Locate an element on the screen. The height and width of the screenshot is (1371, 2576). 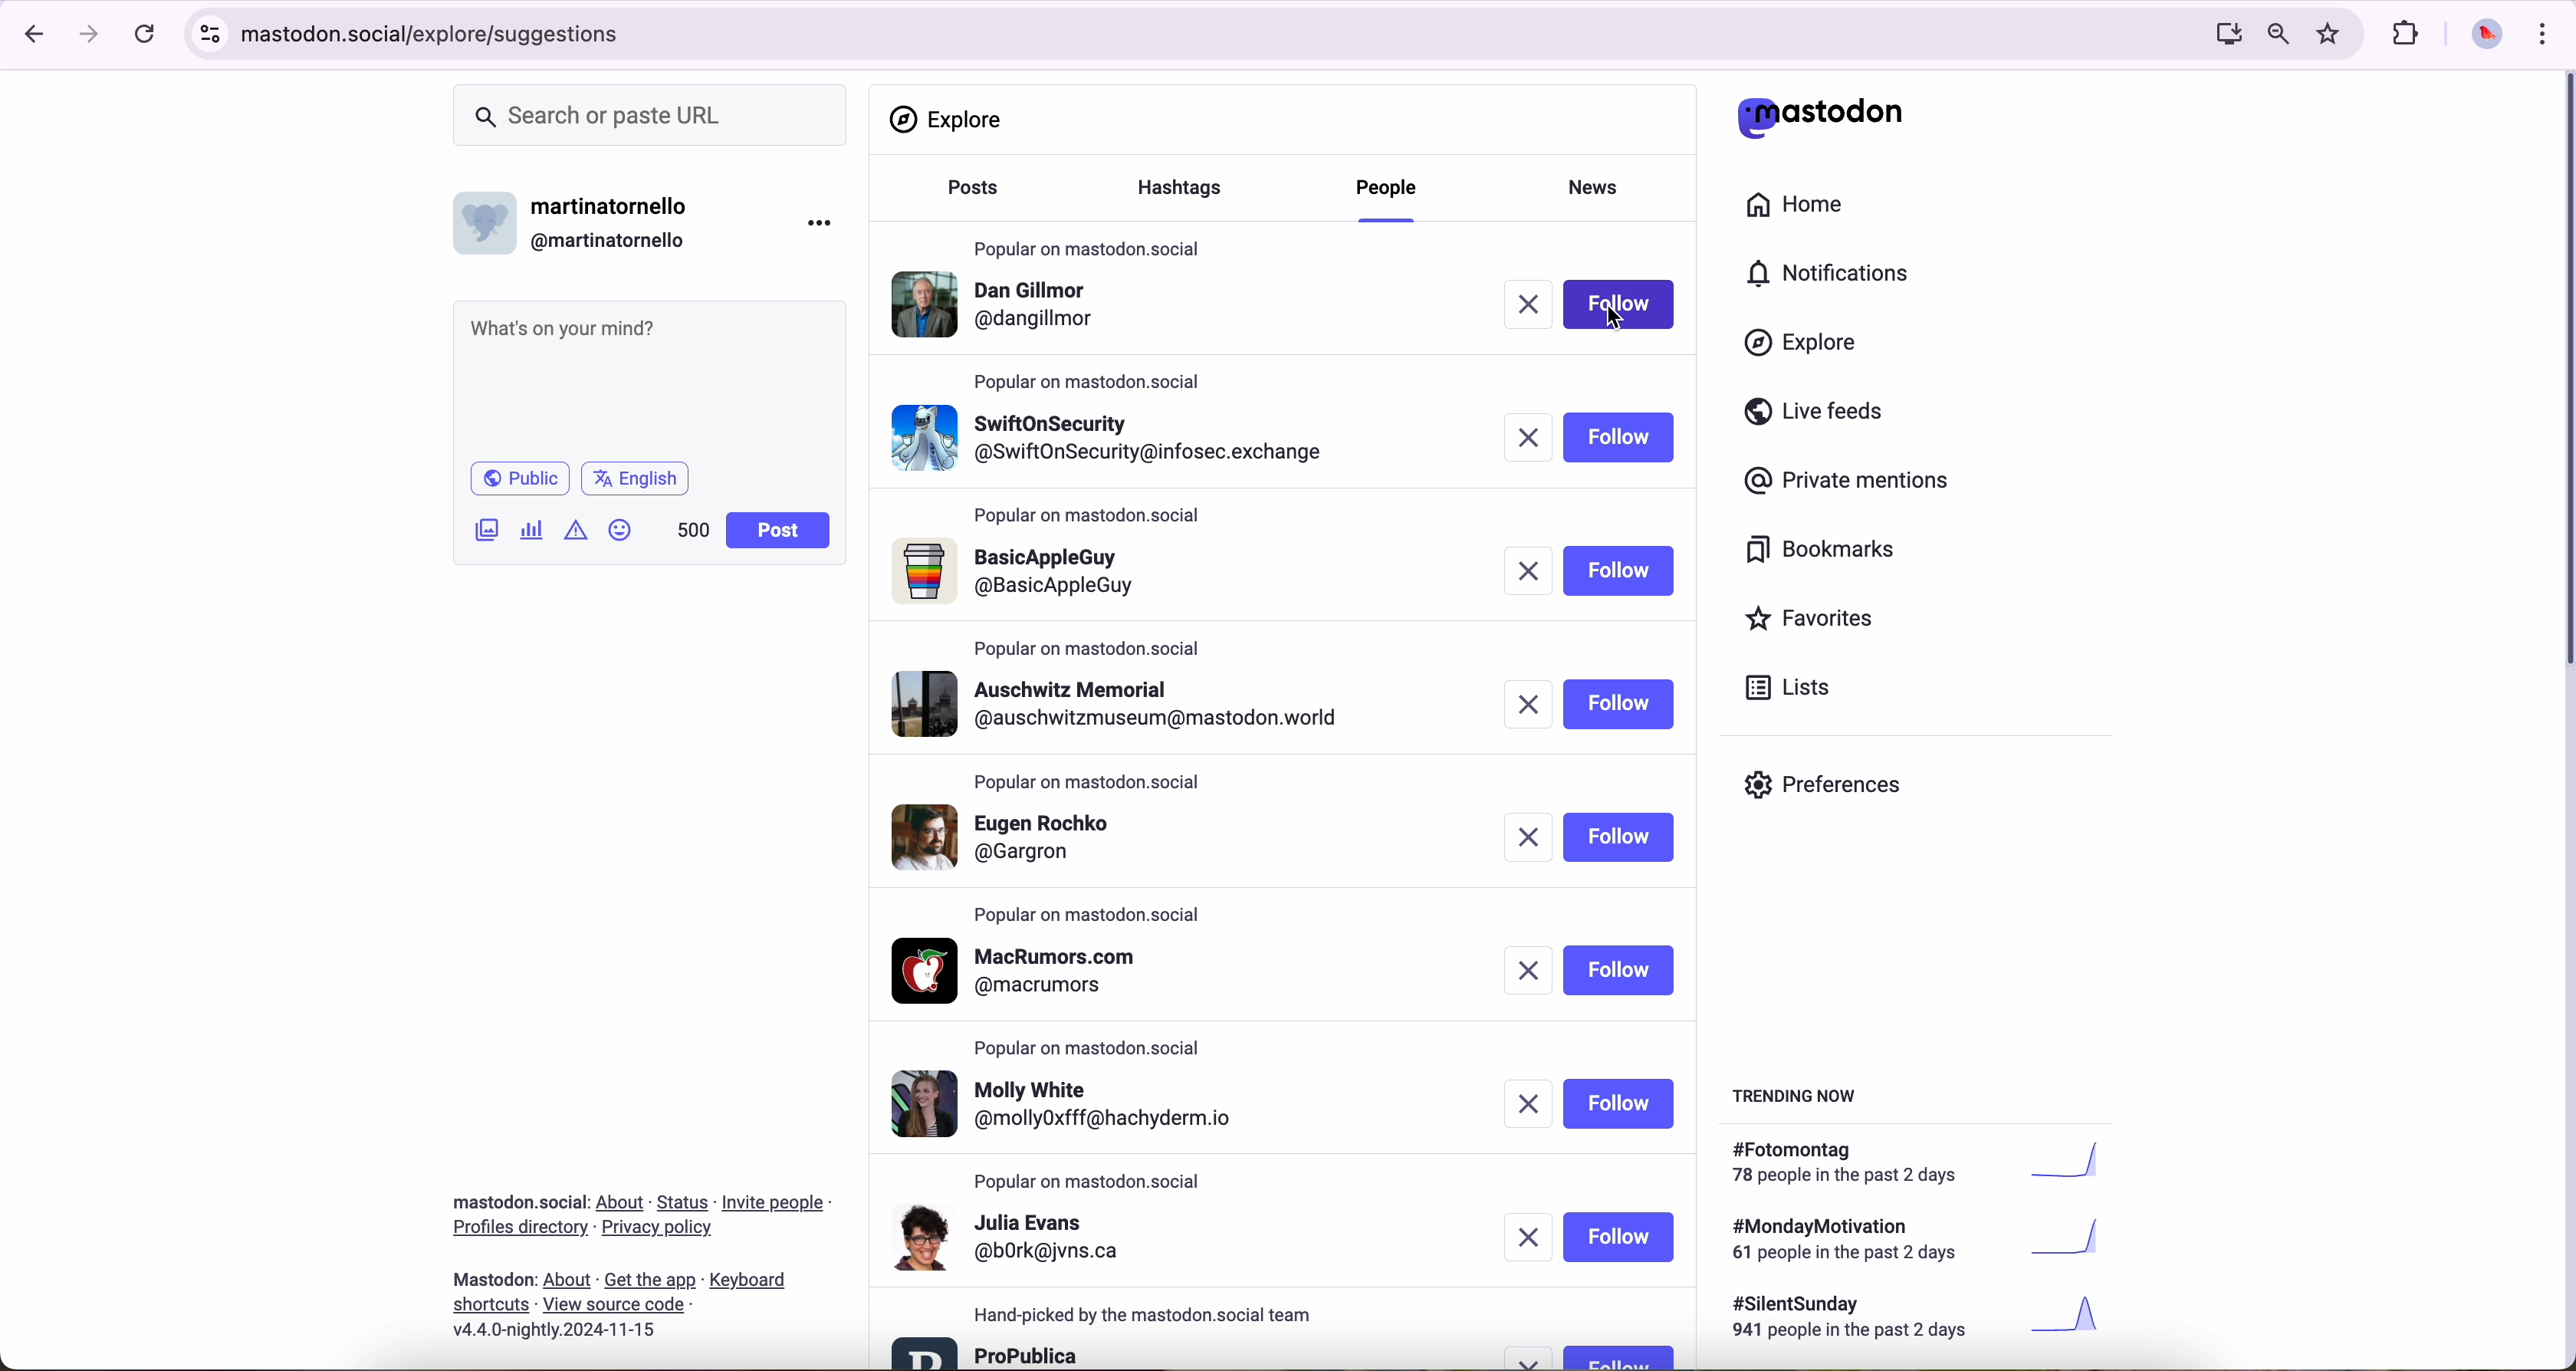
zoom out is located at coordinates (2276, 32).